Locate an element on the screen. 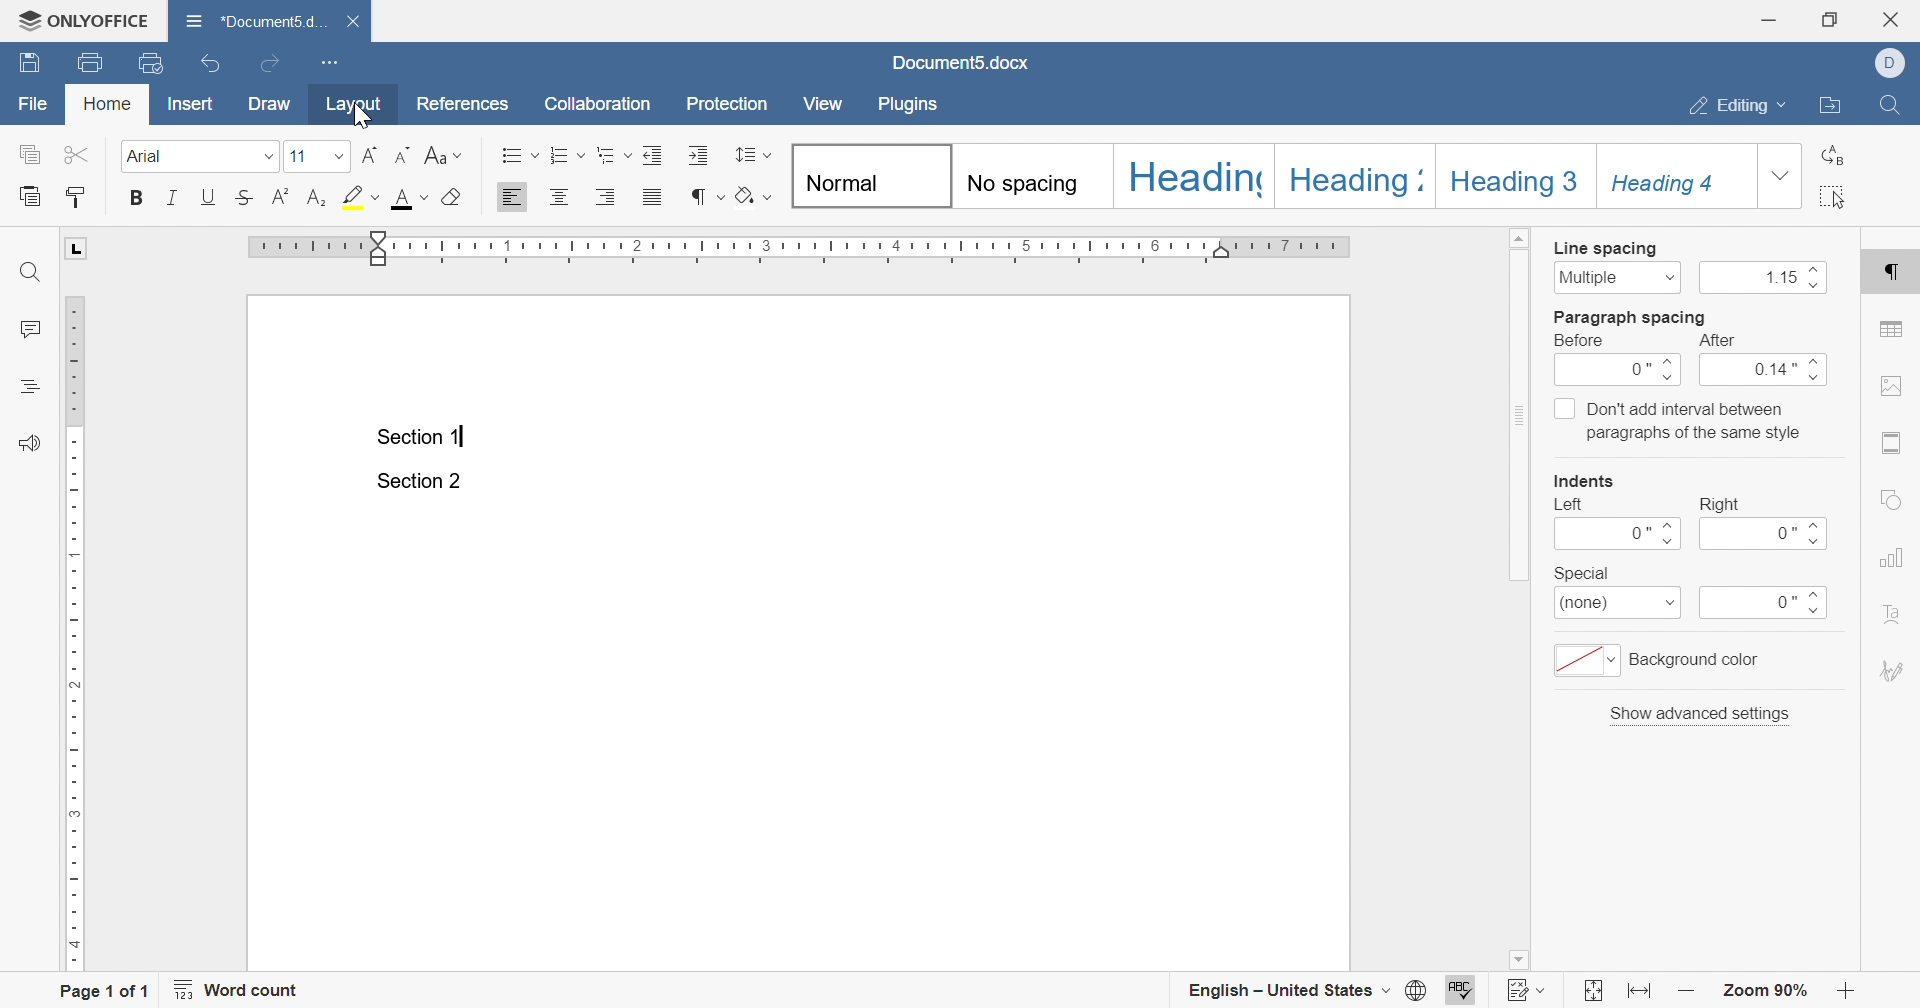 This screenshot has width=1920, height=1008. quick print is located at coordinates (154, 62).